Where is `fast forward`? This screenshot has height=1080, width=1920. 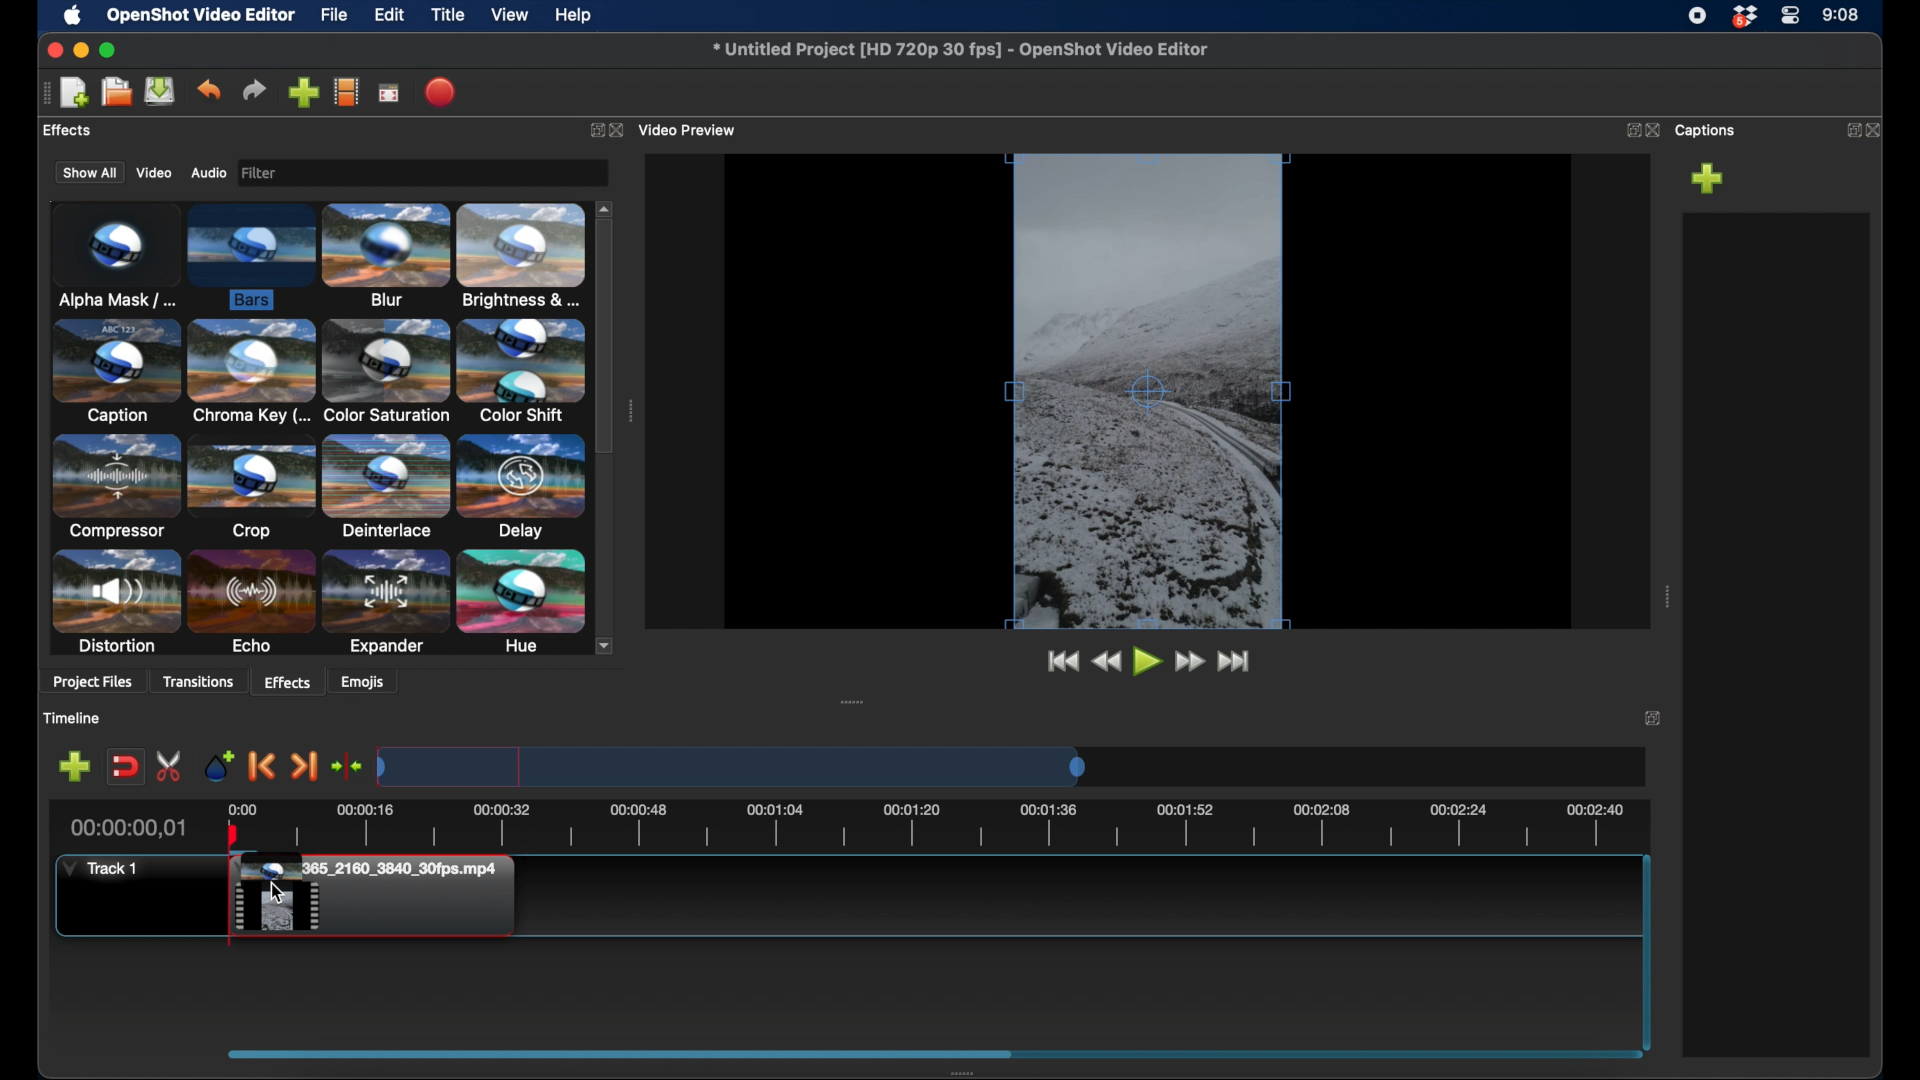
fast forward is located at coordinates (1191, 661).